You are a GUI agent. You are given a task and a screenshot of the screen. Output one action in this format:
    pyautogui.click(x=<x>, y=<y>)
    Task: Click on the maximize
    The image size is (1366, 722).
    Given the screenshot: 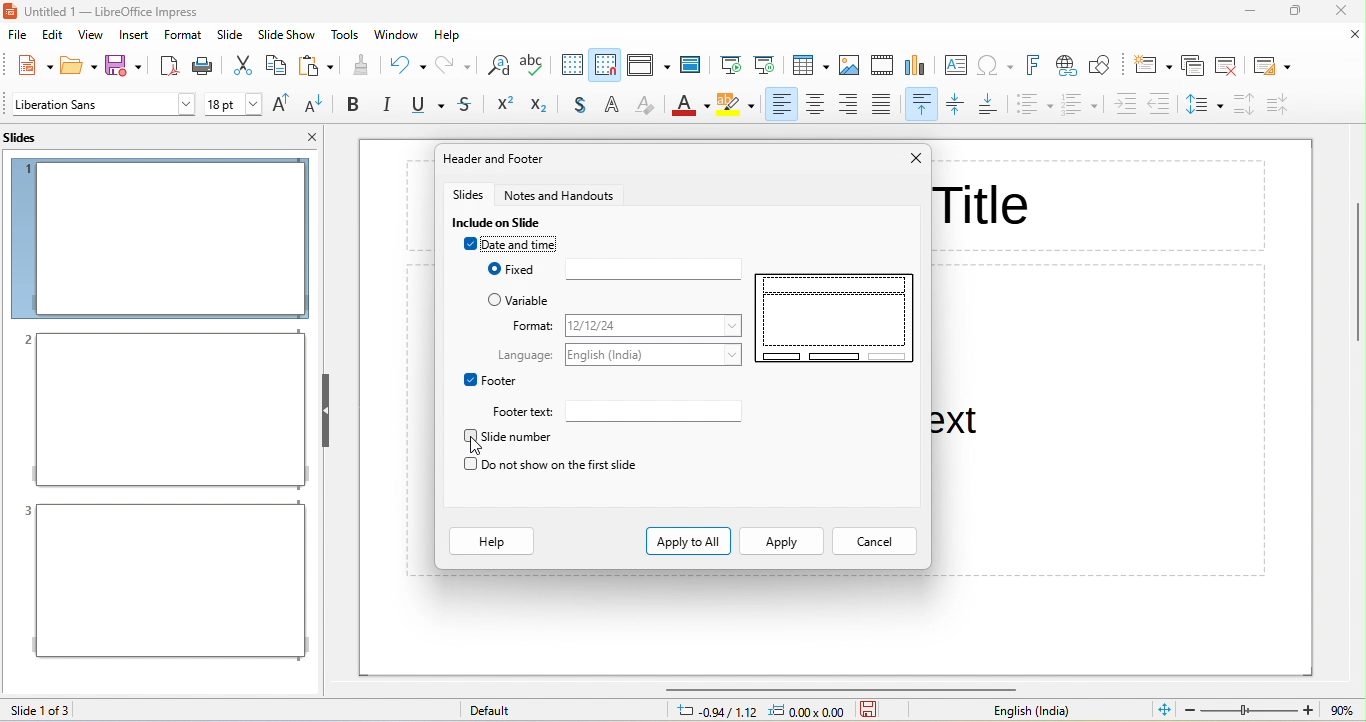 What is the action you would take?
    pyautogui.click(x=1297, y=12)
    